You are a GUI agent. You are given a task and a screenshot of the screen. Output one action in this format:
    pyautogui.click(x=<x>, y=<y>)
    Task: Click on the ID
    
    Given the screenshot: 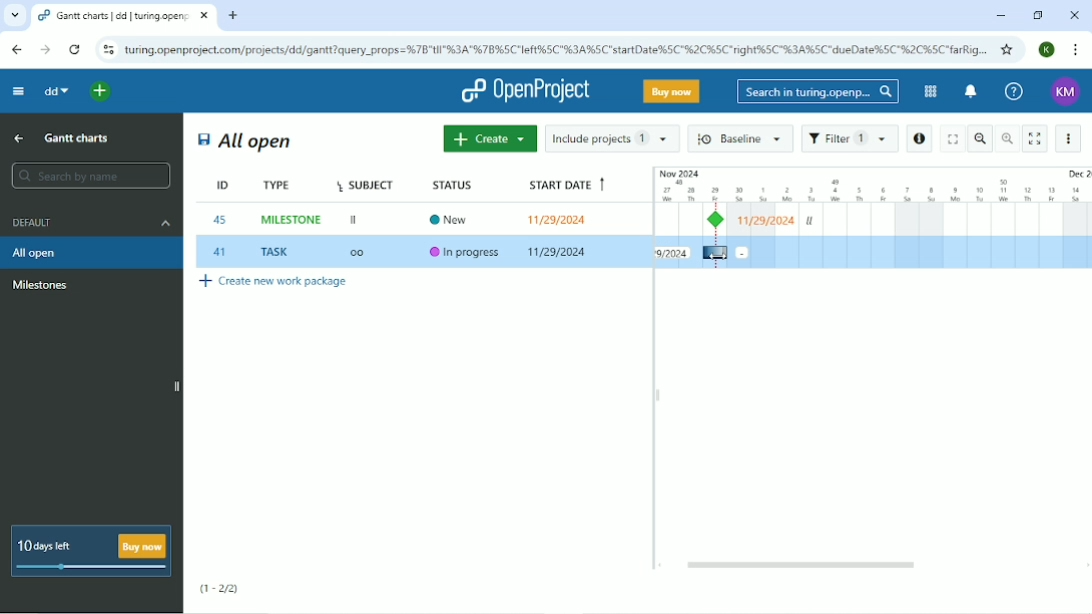 What is the action you would take?
    pyautogui.click(x=216, y=185)
    